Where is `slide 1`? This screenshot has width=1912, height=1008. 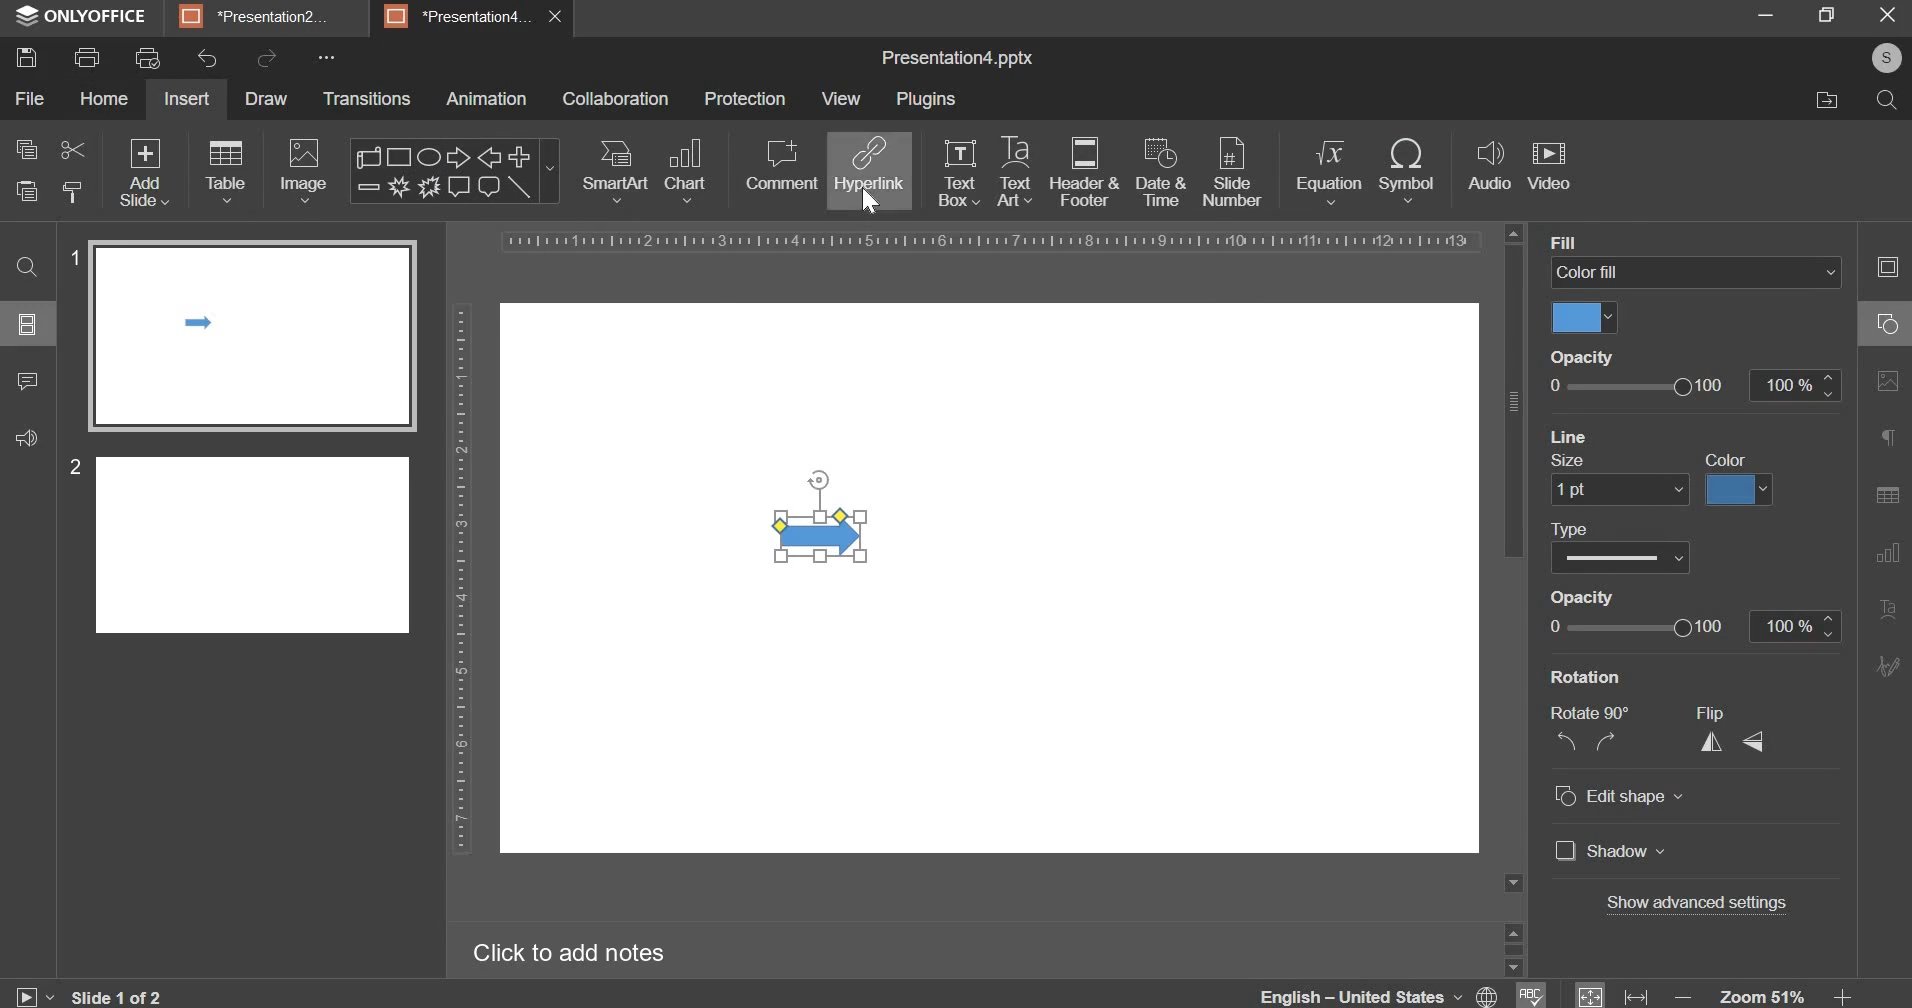 slide 1 is located at coordinates (242, 331).